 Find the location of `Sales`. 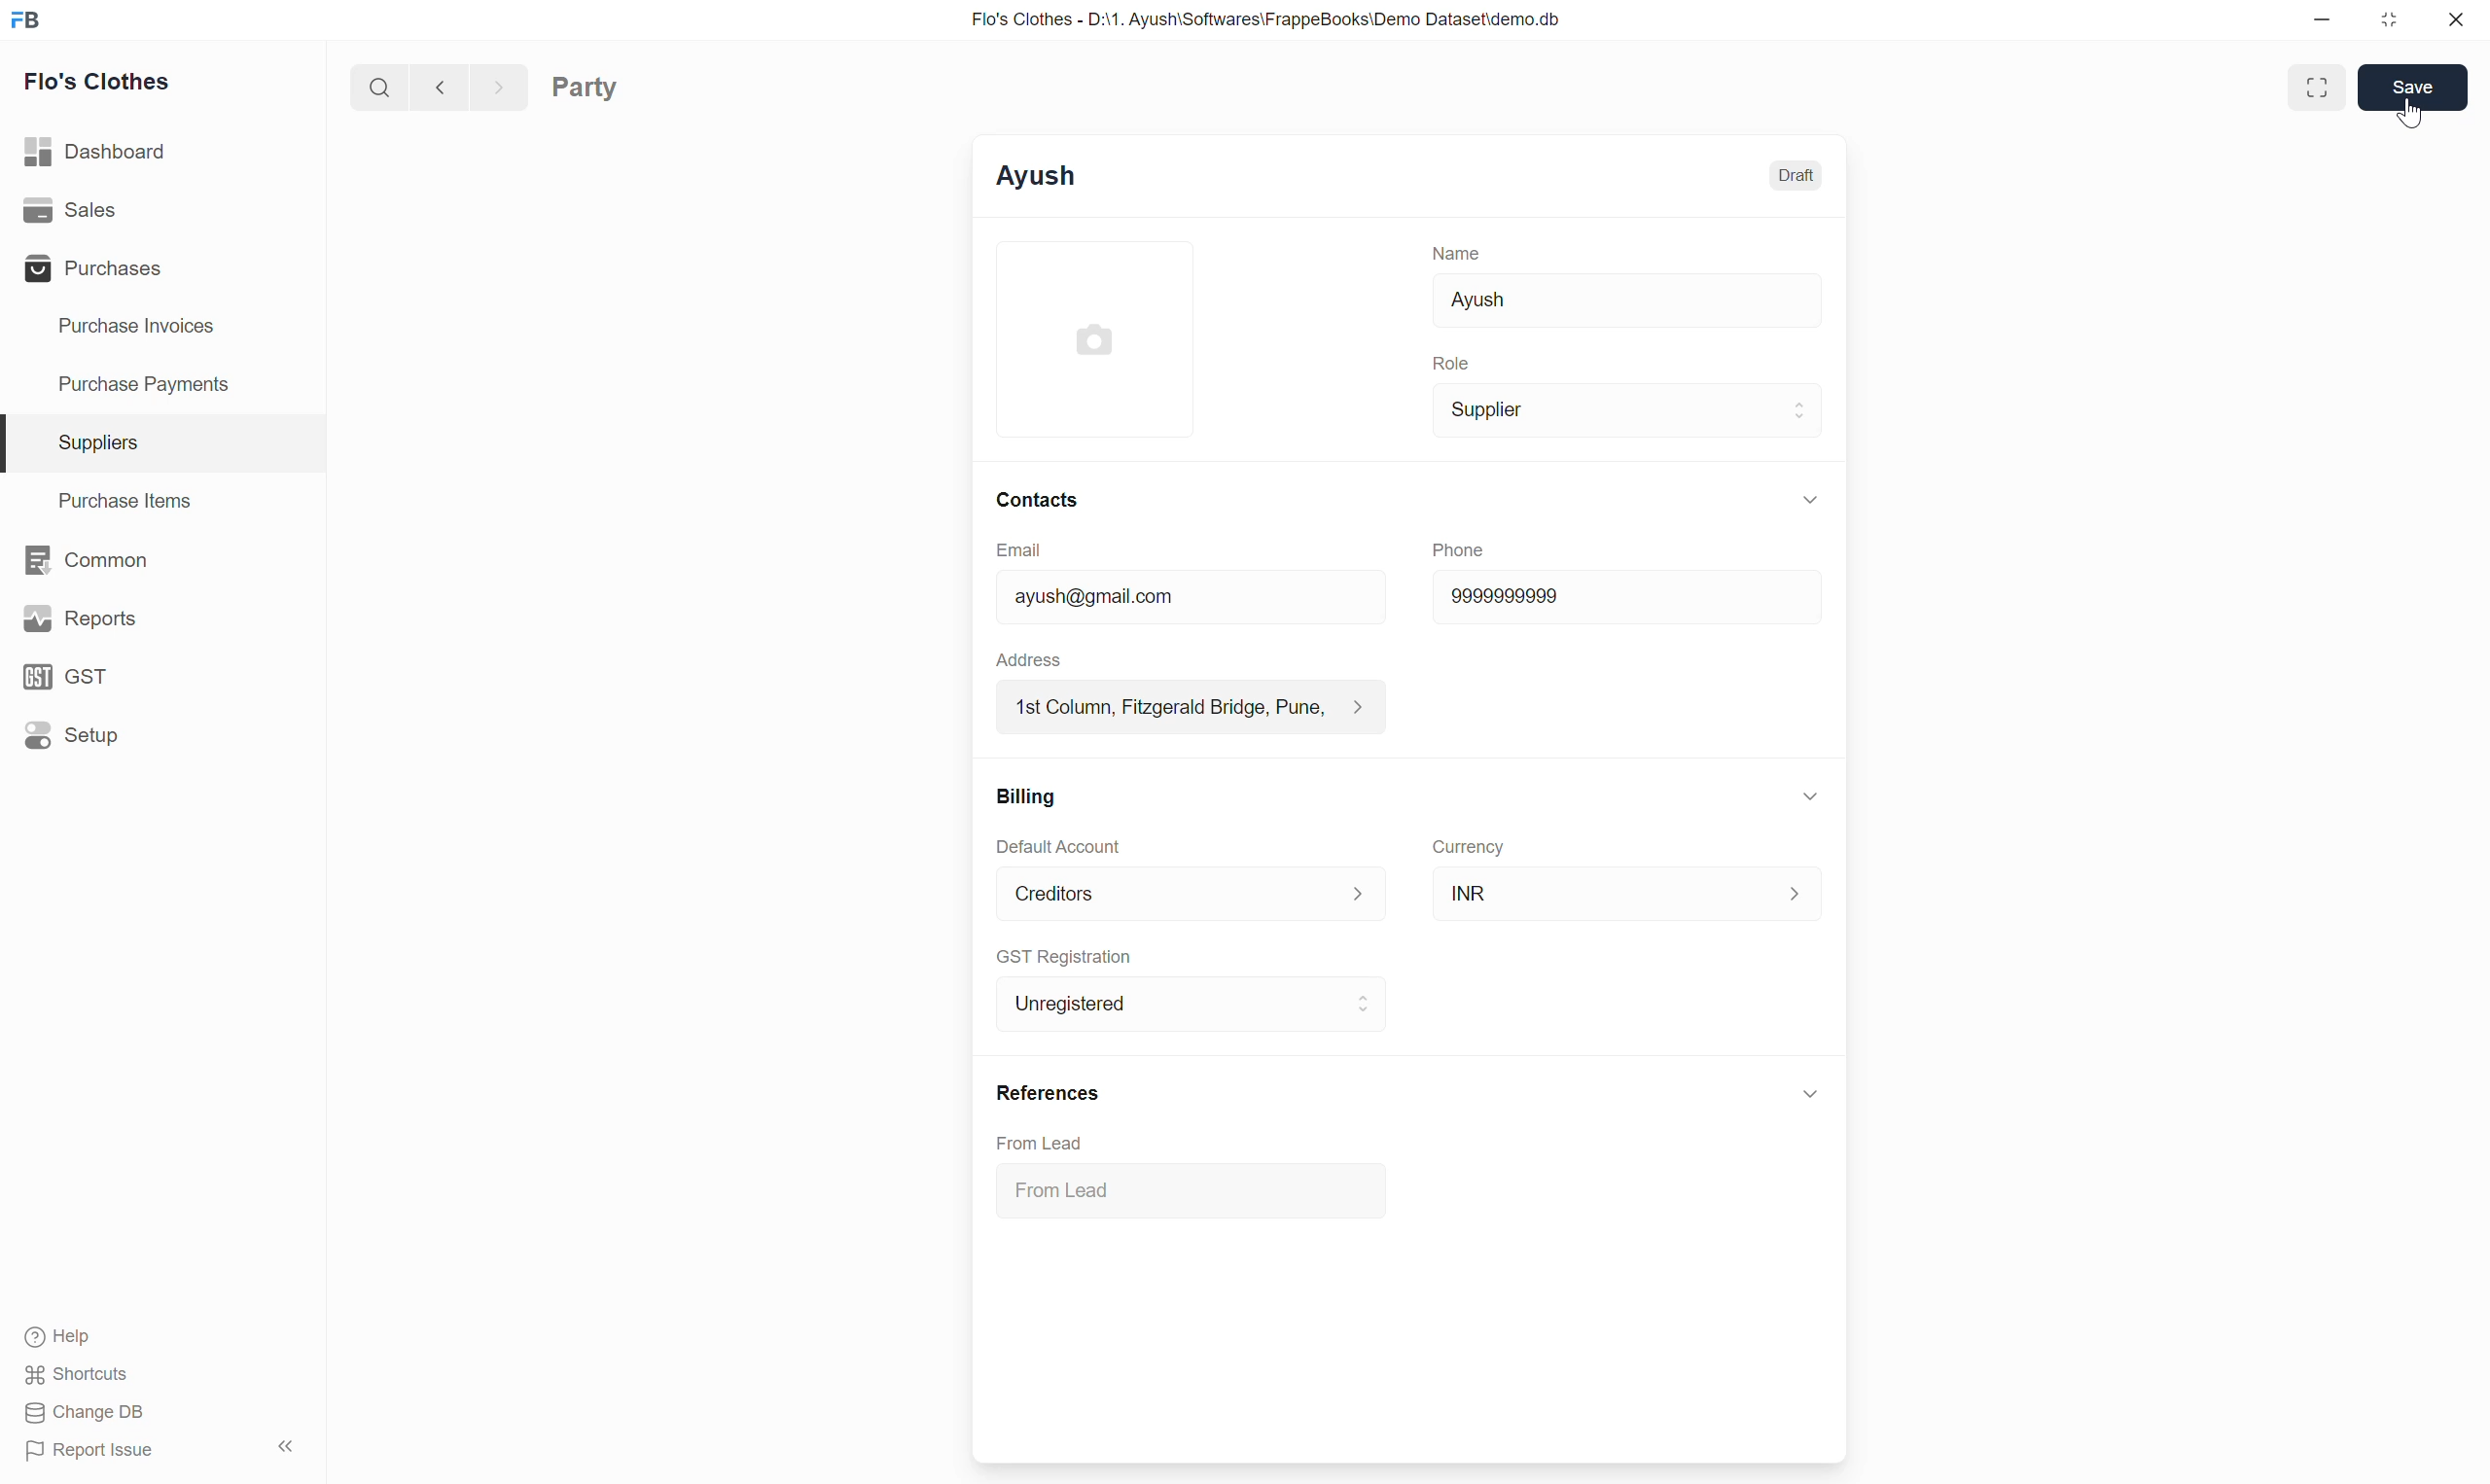

Sales is located at coordinates (162, 210).